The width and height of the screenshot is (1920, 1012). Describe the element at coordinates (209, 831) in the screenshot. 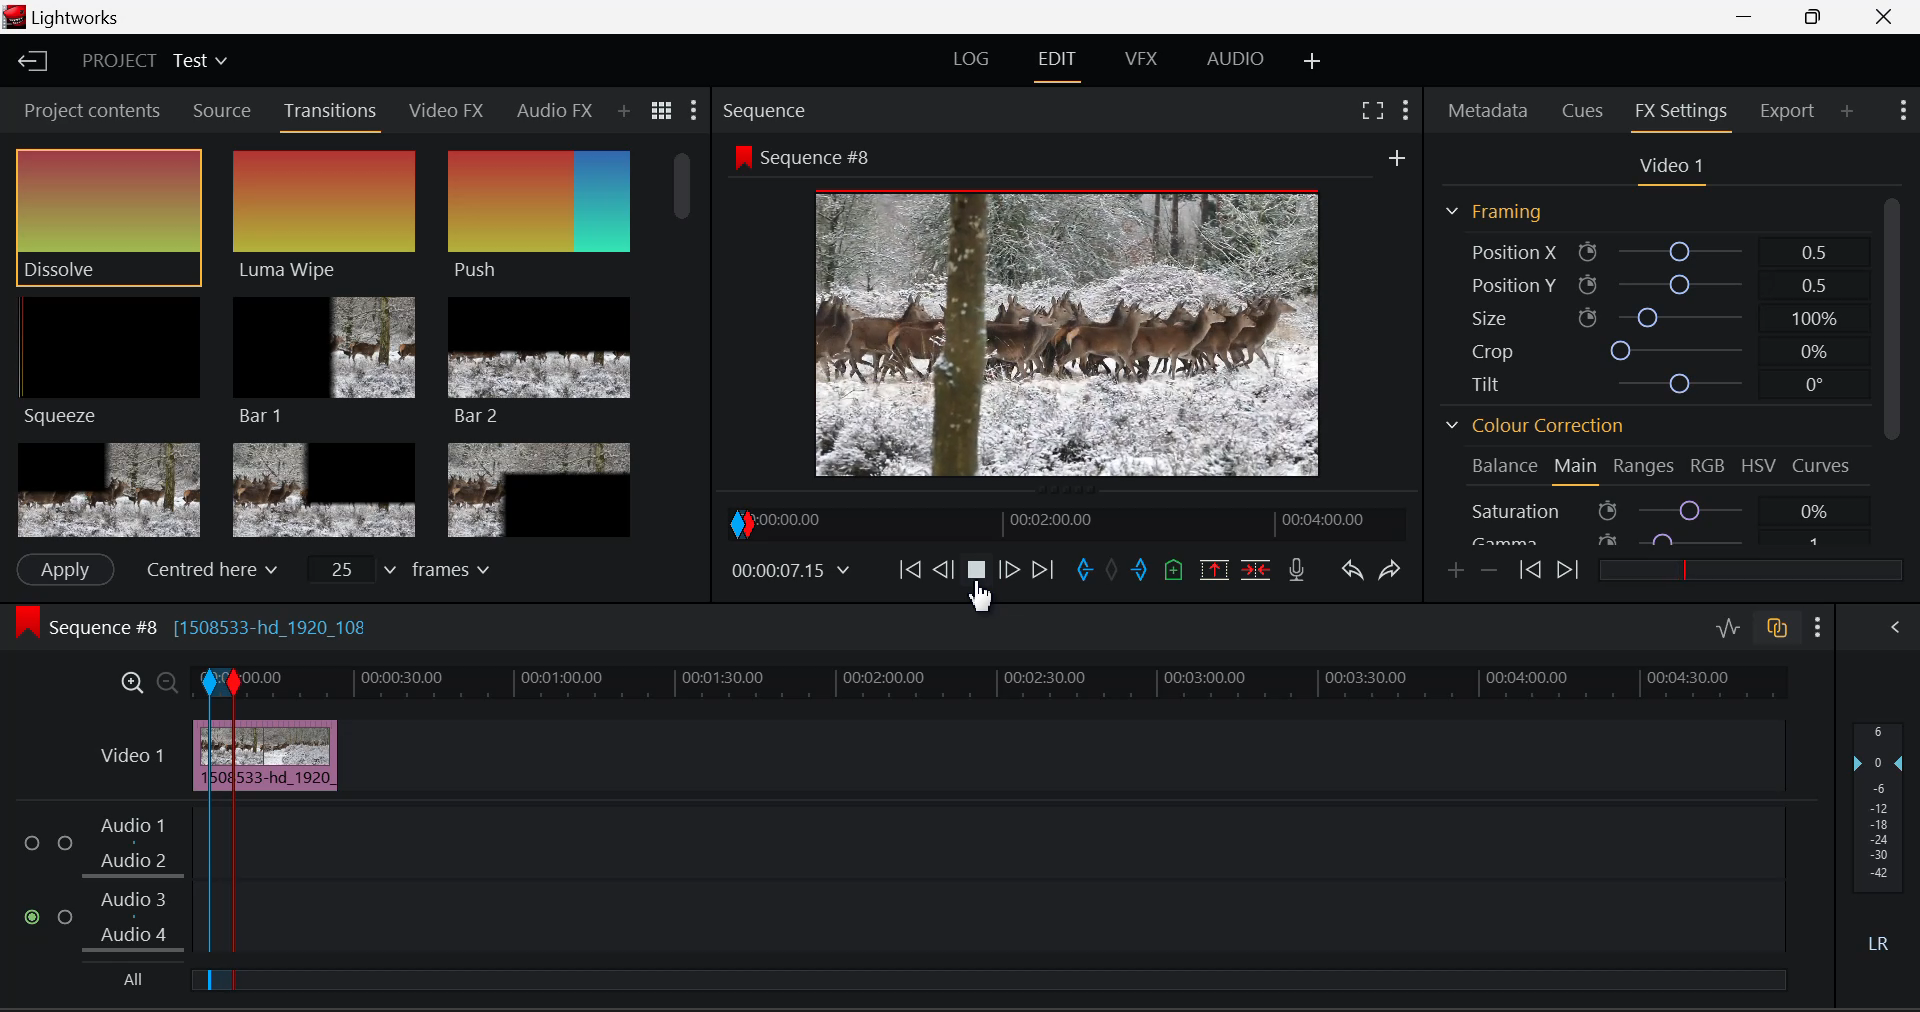

I see `Mark In Point` at that location.